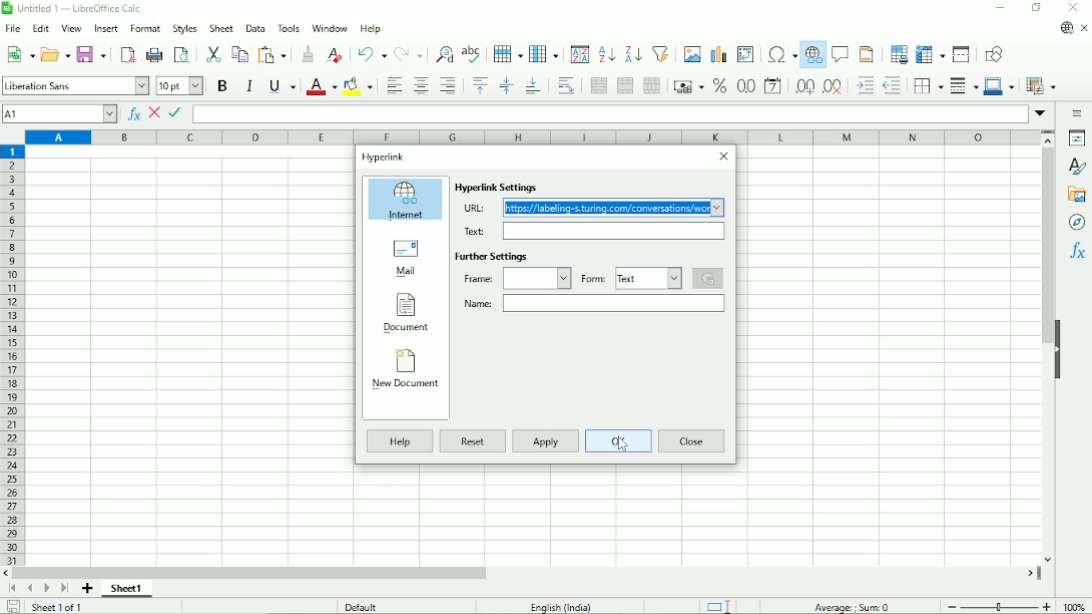  What do you see at coordinates (11, 607) in the screenshot?
I see `Save` at bounding box center [11, 607].